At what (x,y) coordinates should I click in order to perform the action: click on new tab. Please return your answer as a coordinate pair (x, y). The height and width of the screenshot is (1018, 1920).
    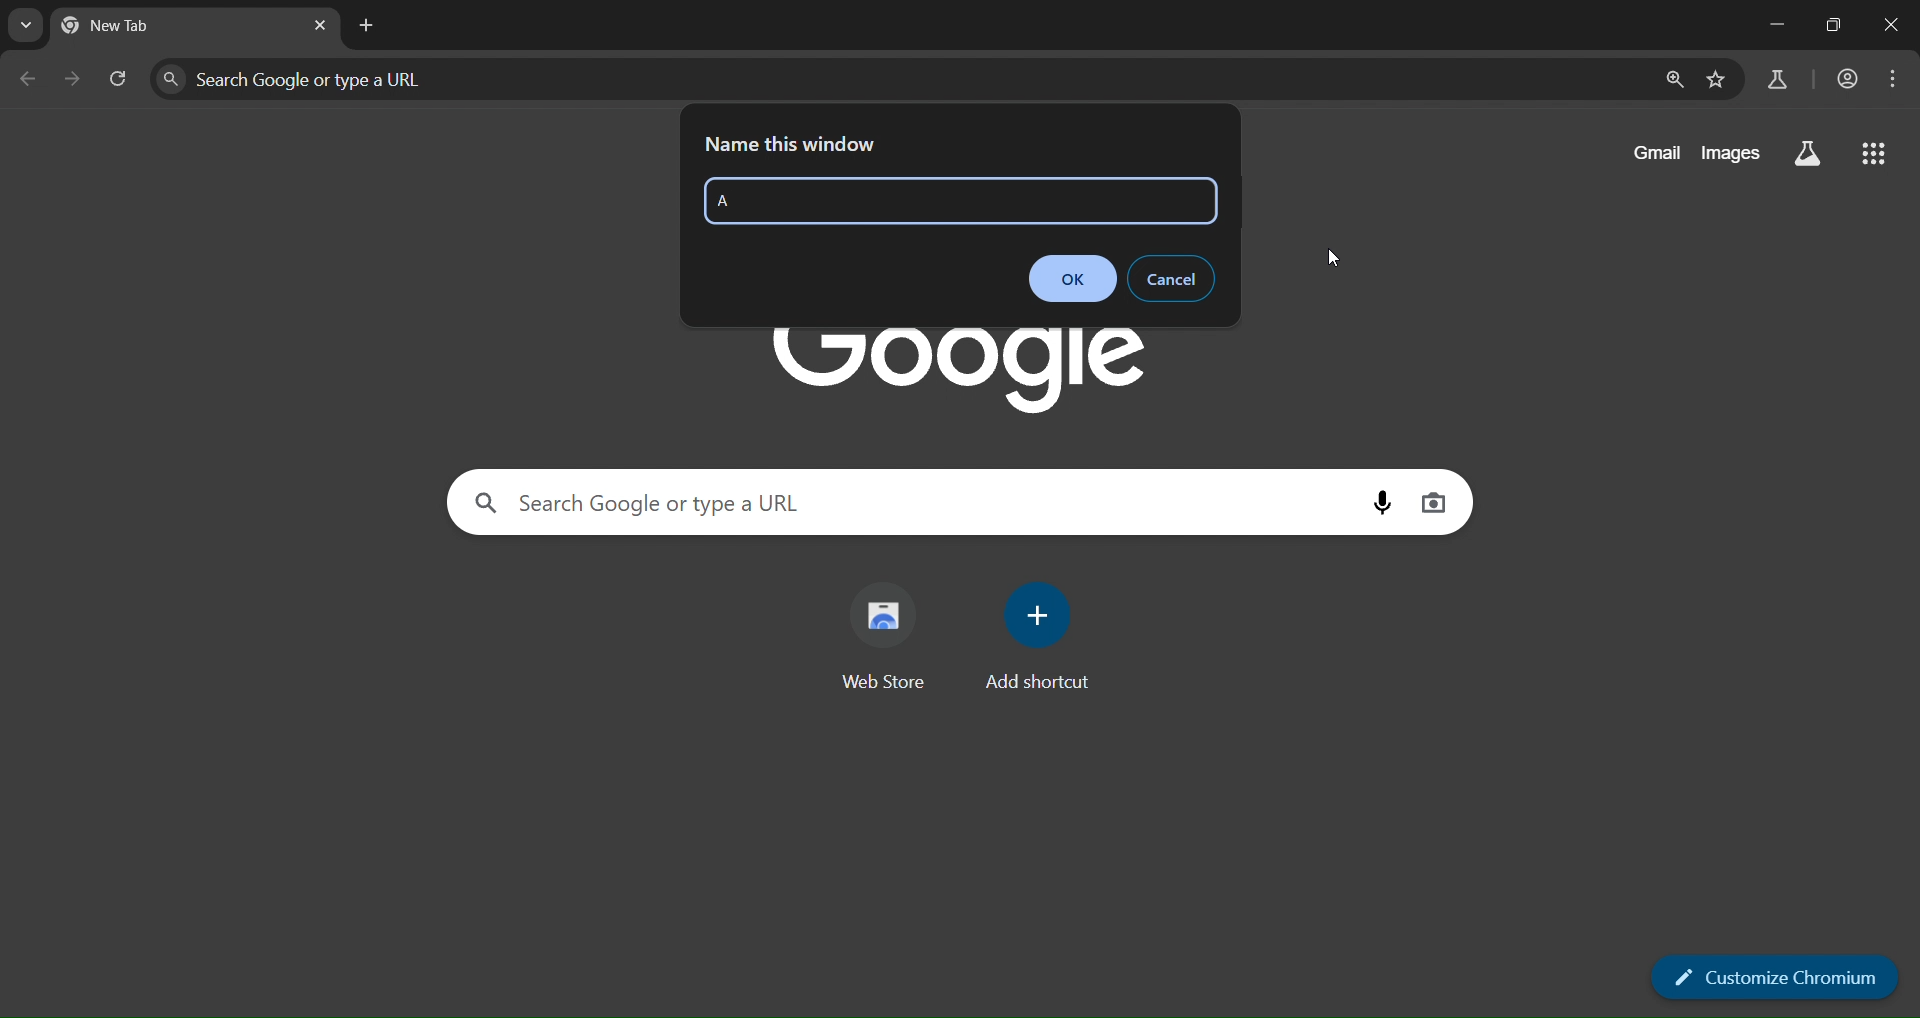
    Looking at the image, I should click on (134, 23).